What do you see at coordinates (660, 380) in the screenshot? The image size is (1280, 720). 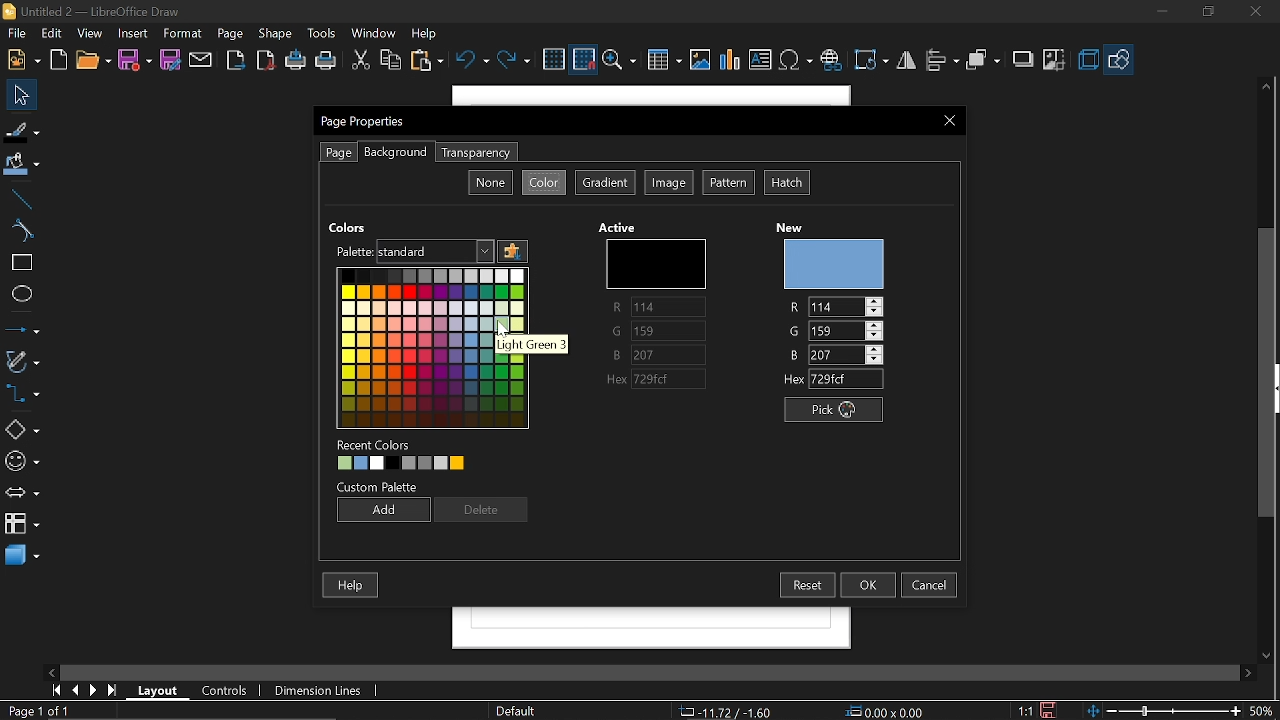 I see `Hex` at bounding box center [660, 380].